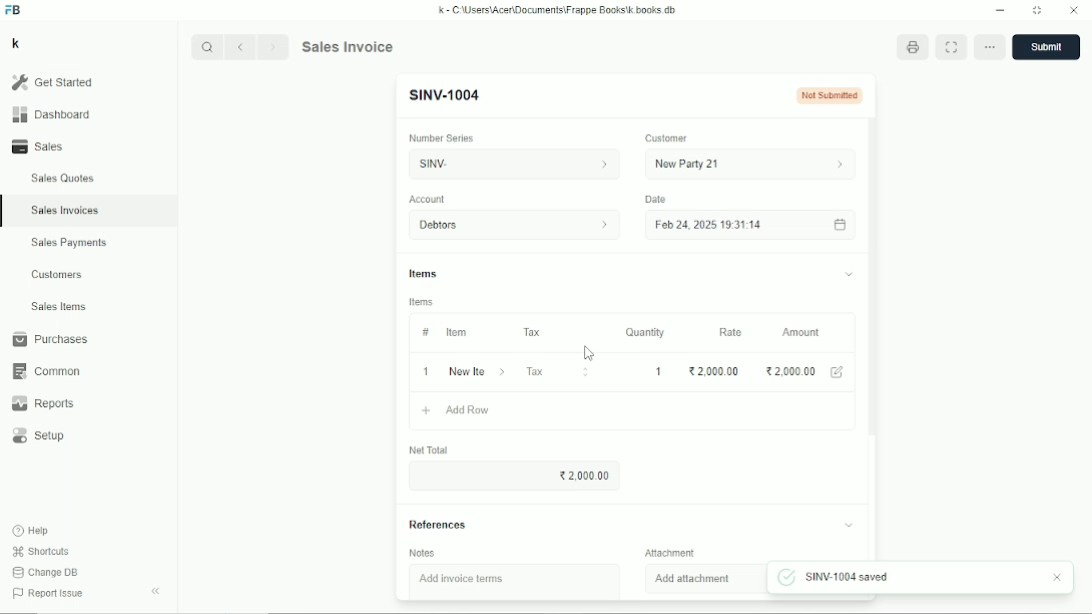 This screenshot has height=614, width=1092. I want to click on Number series, so click(442, 138).